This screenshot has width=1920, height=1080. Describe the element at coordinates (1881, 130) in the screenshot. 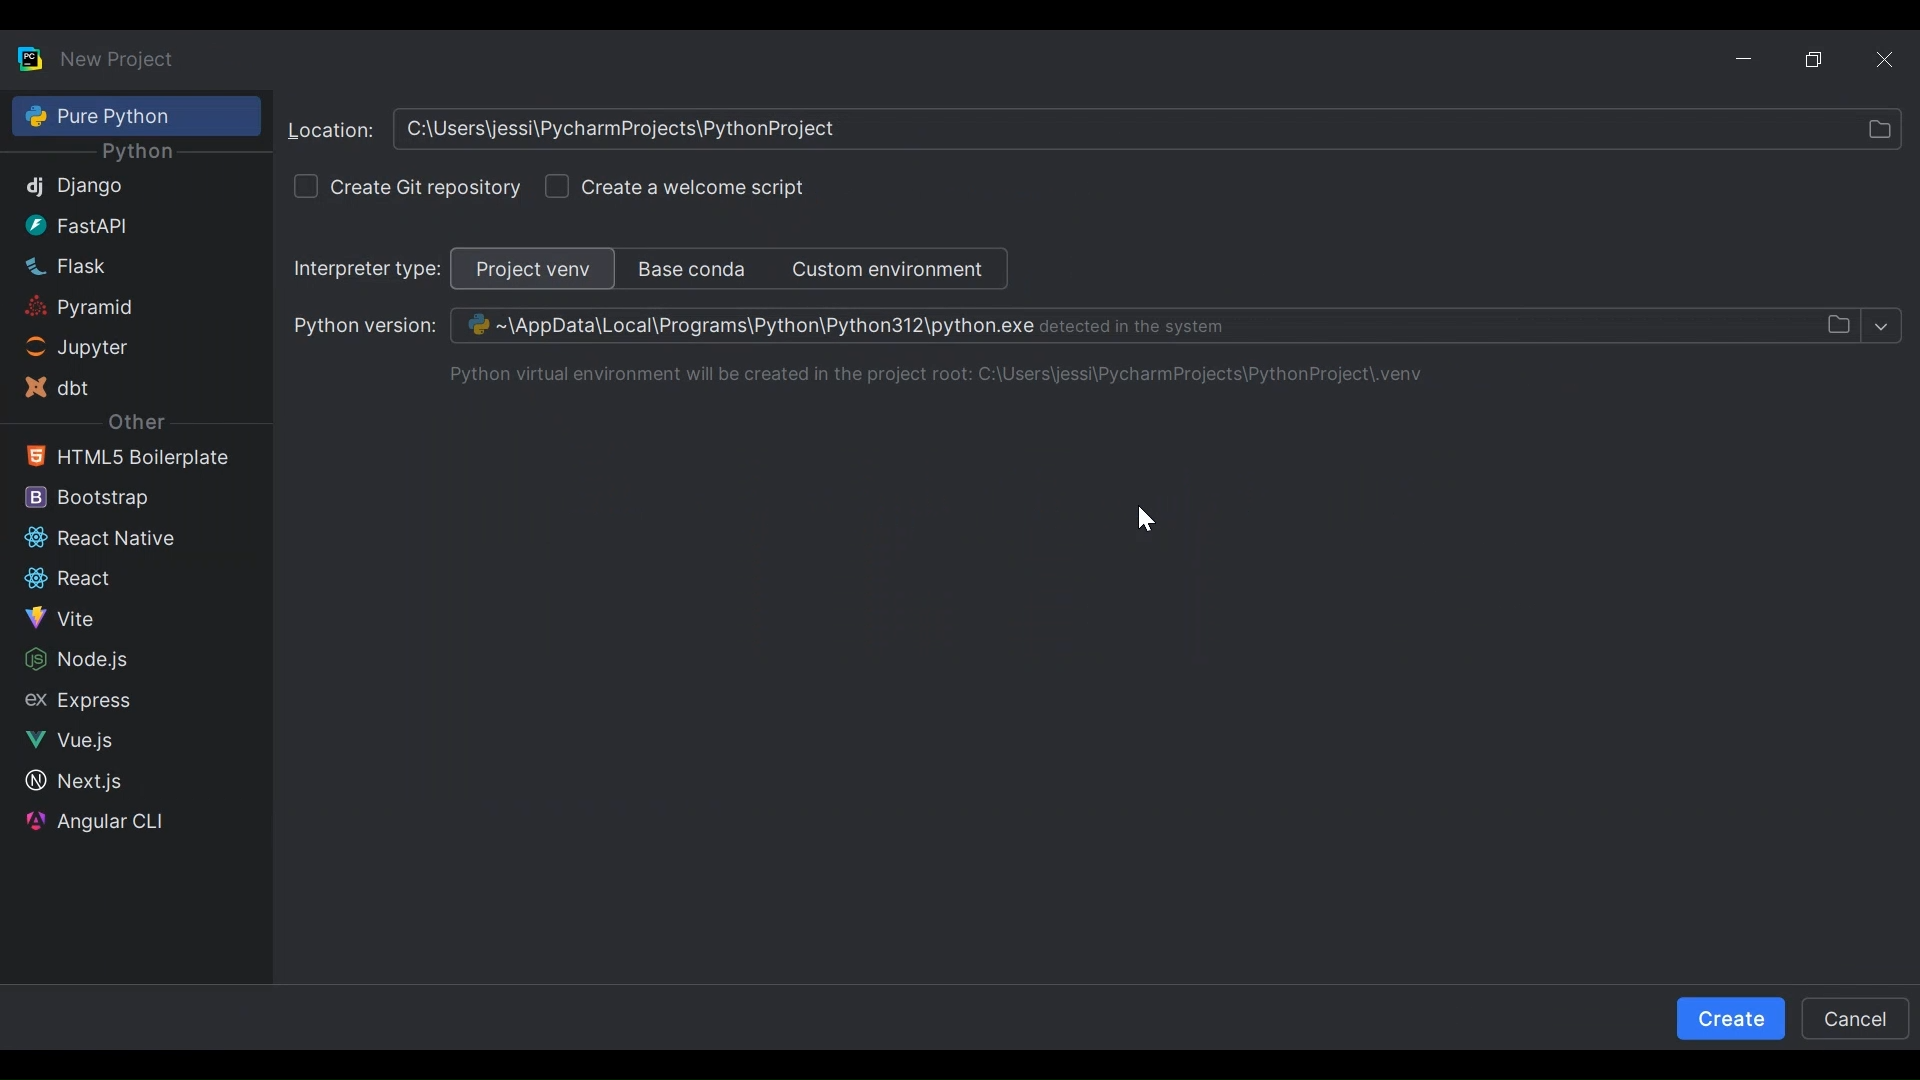

I see `select file` at that location.